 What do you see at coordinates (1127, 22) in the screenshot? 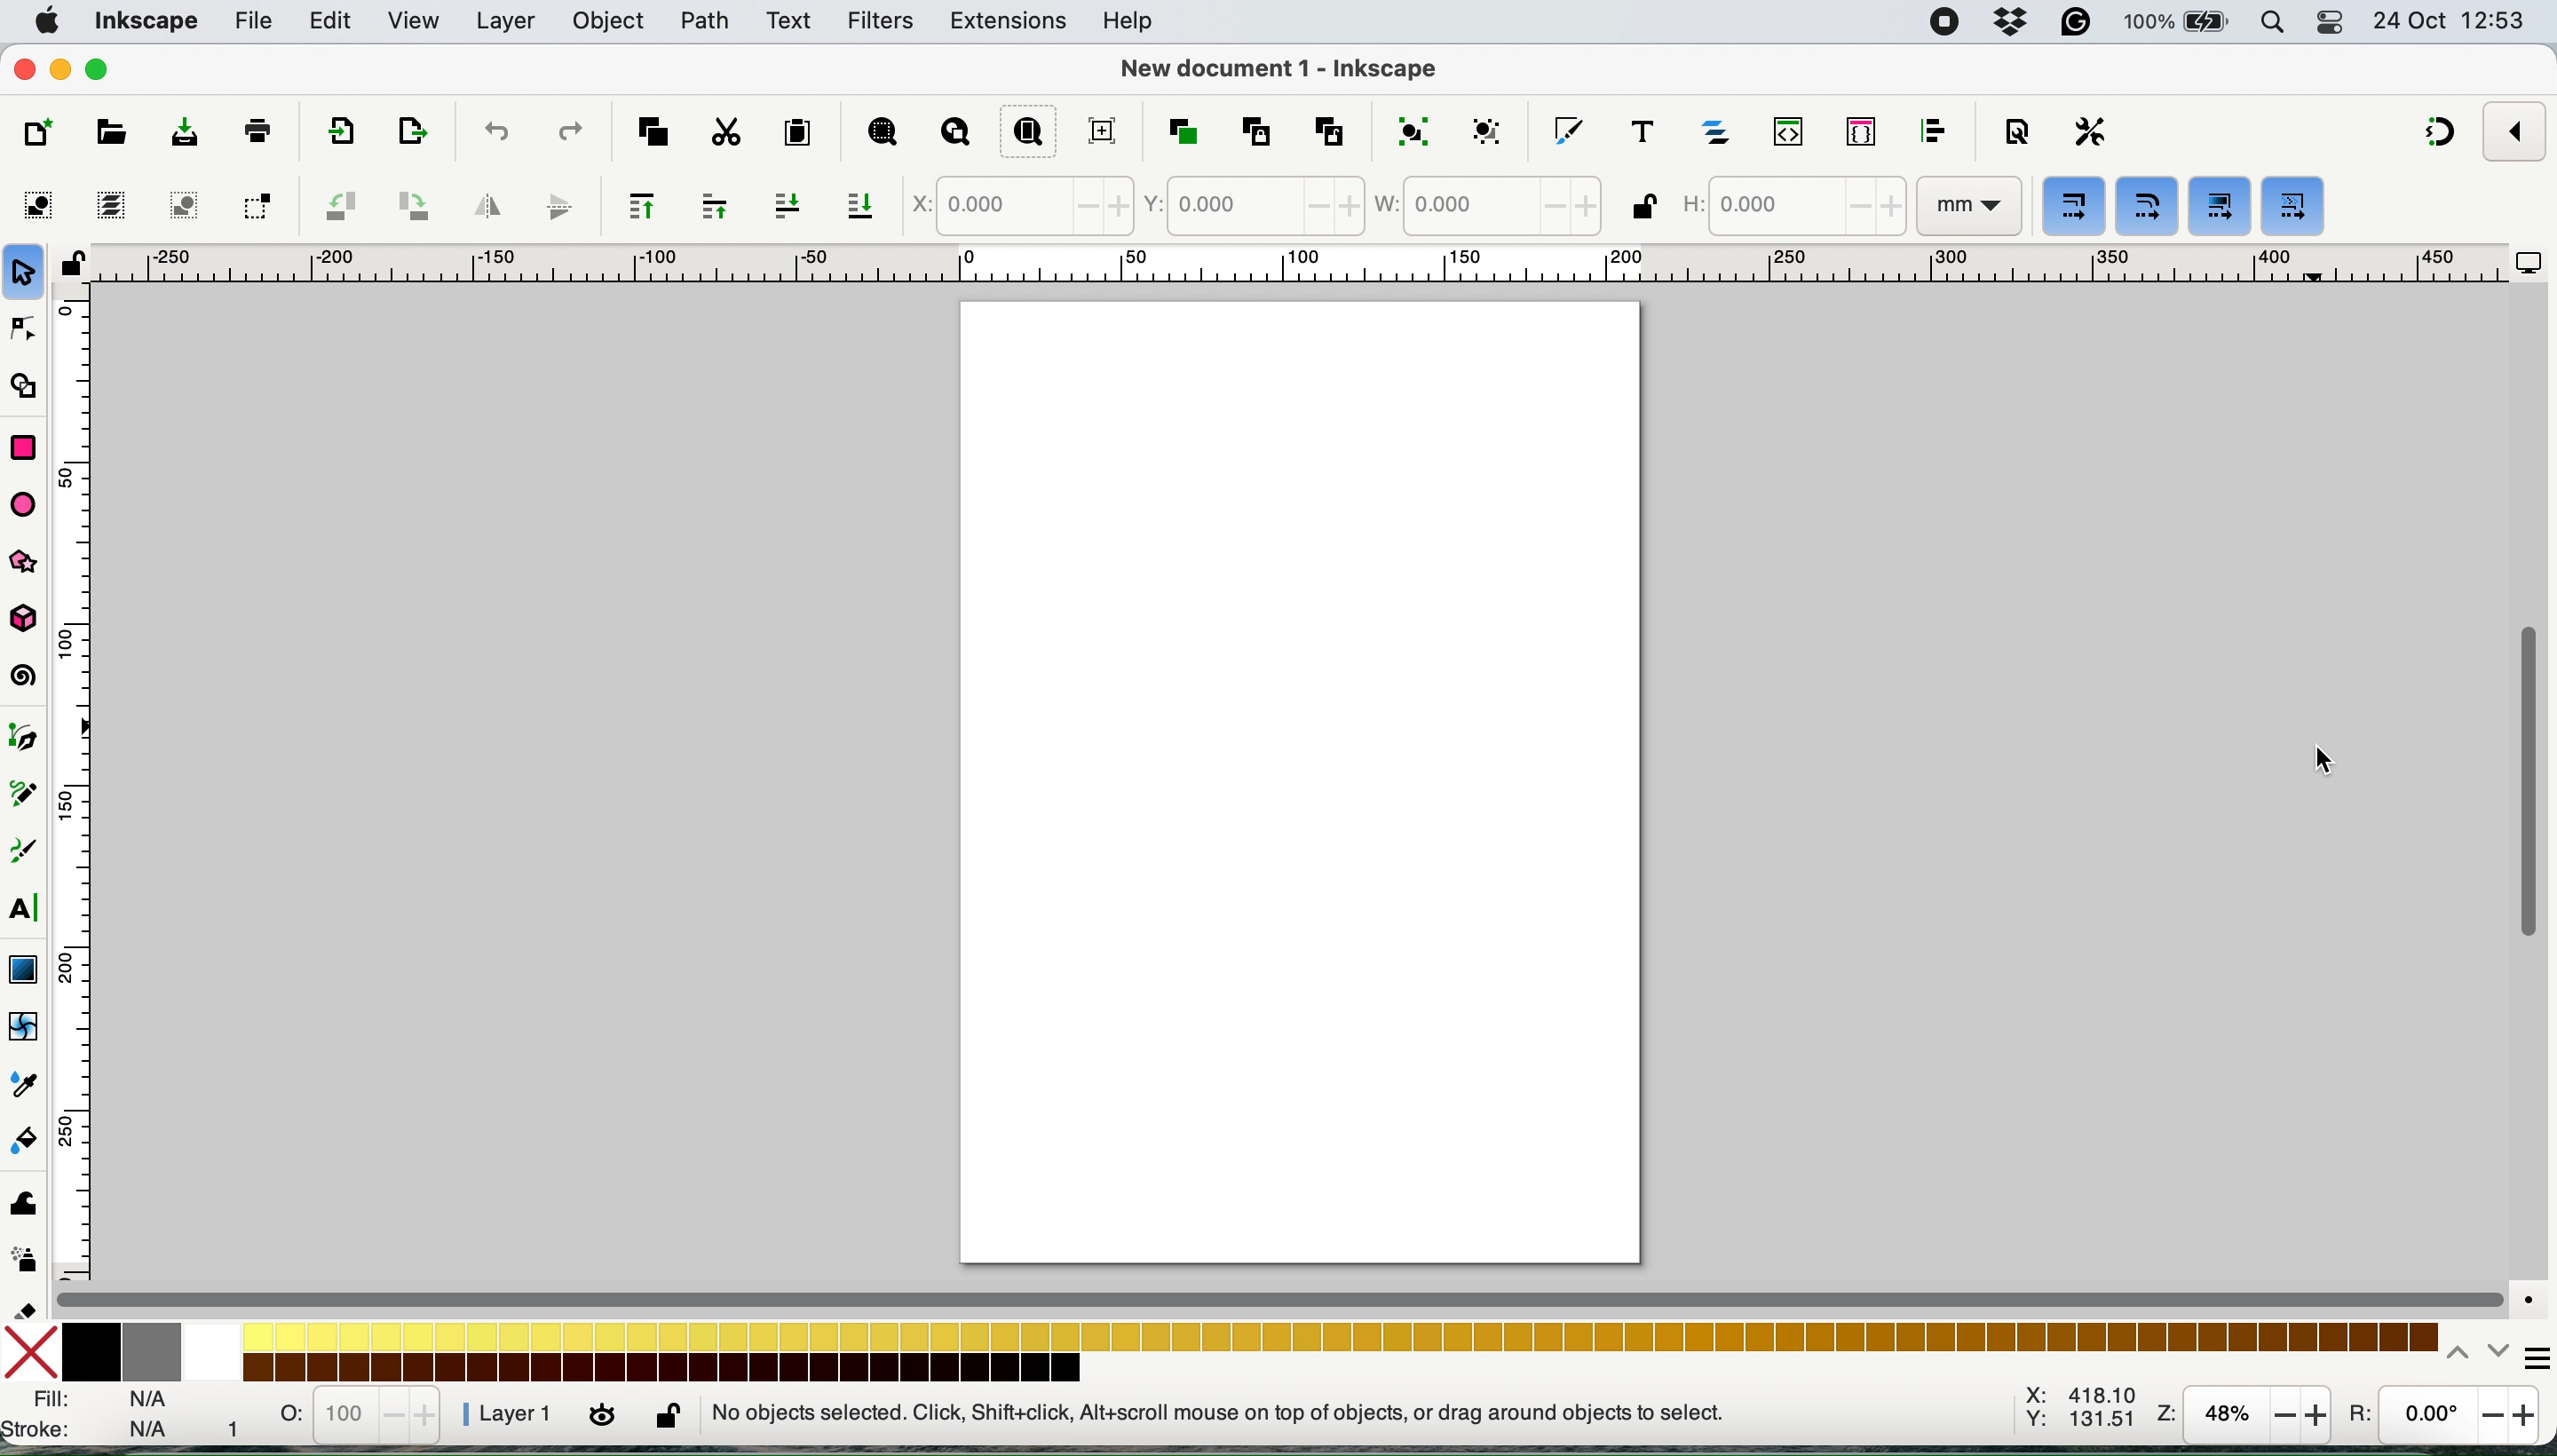
I see `help` at bounding box center [1127, 22].